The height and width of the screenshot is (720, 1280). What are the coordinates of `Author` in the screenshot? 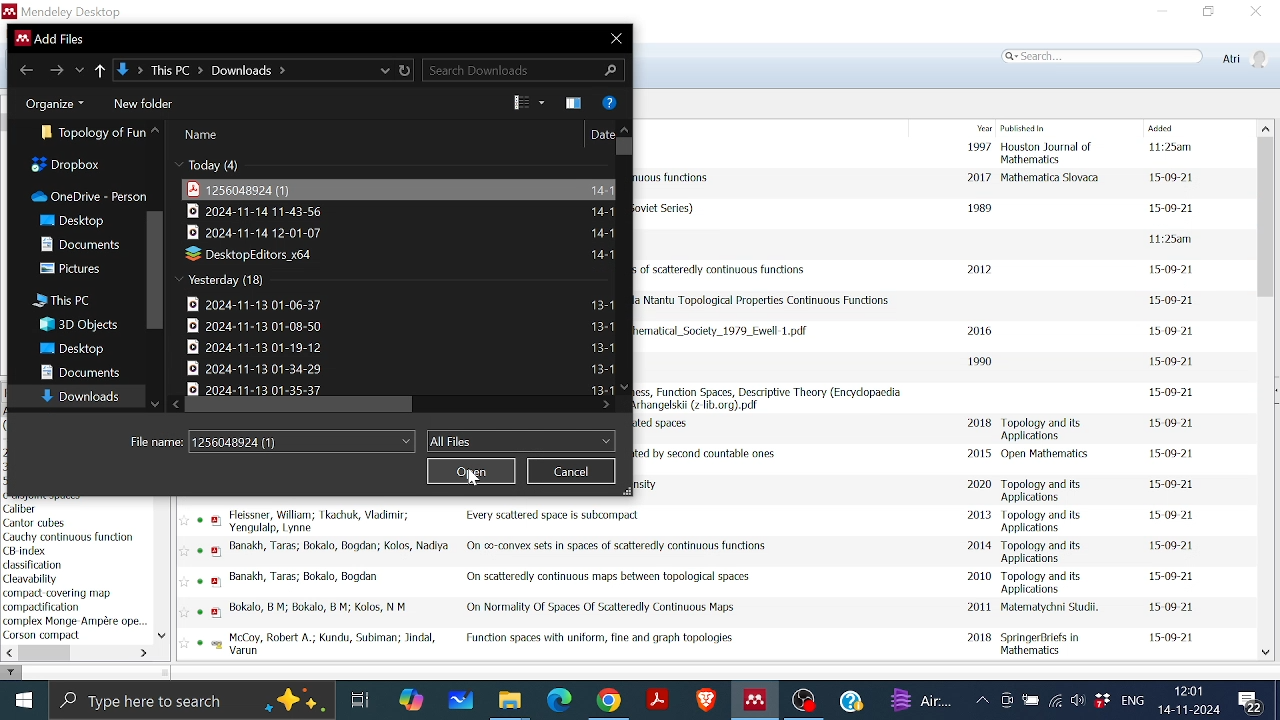 It's located at (319, 606).